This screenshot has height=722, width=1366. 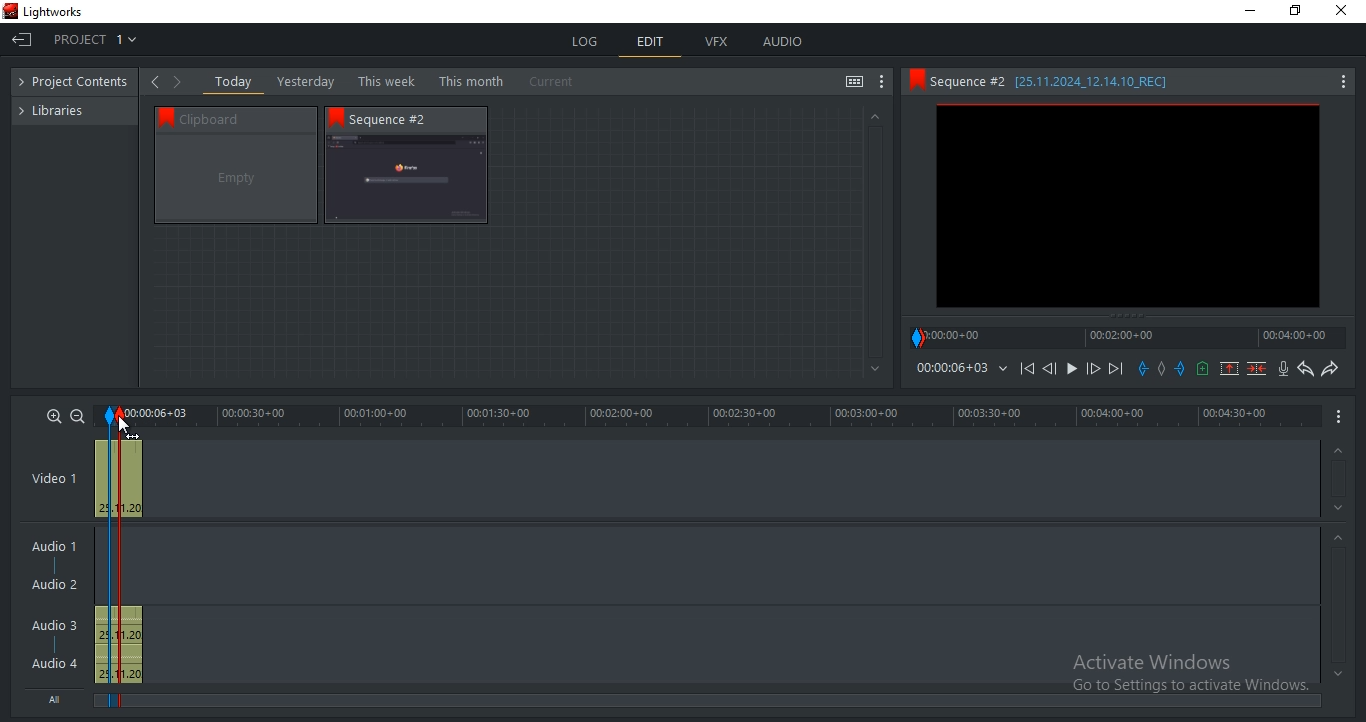 What do you see at coordinates (236, 179) in the screenshot?
I see `clipboard` at bounding box center [236, 179].